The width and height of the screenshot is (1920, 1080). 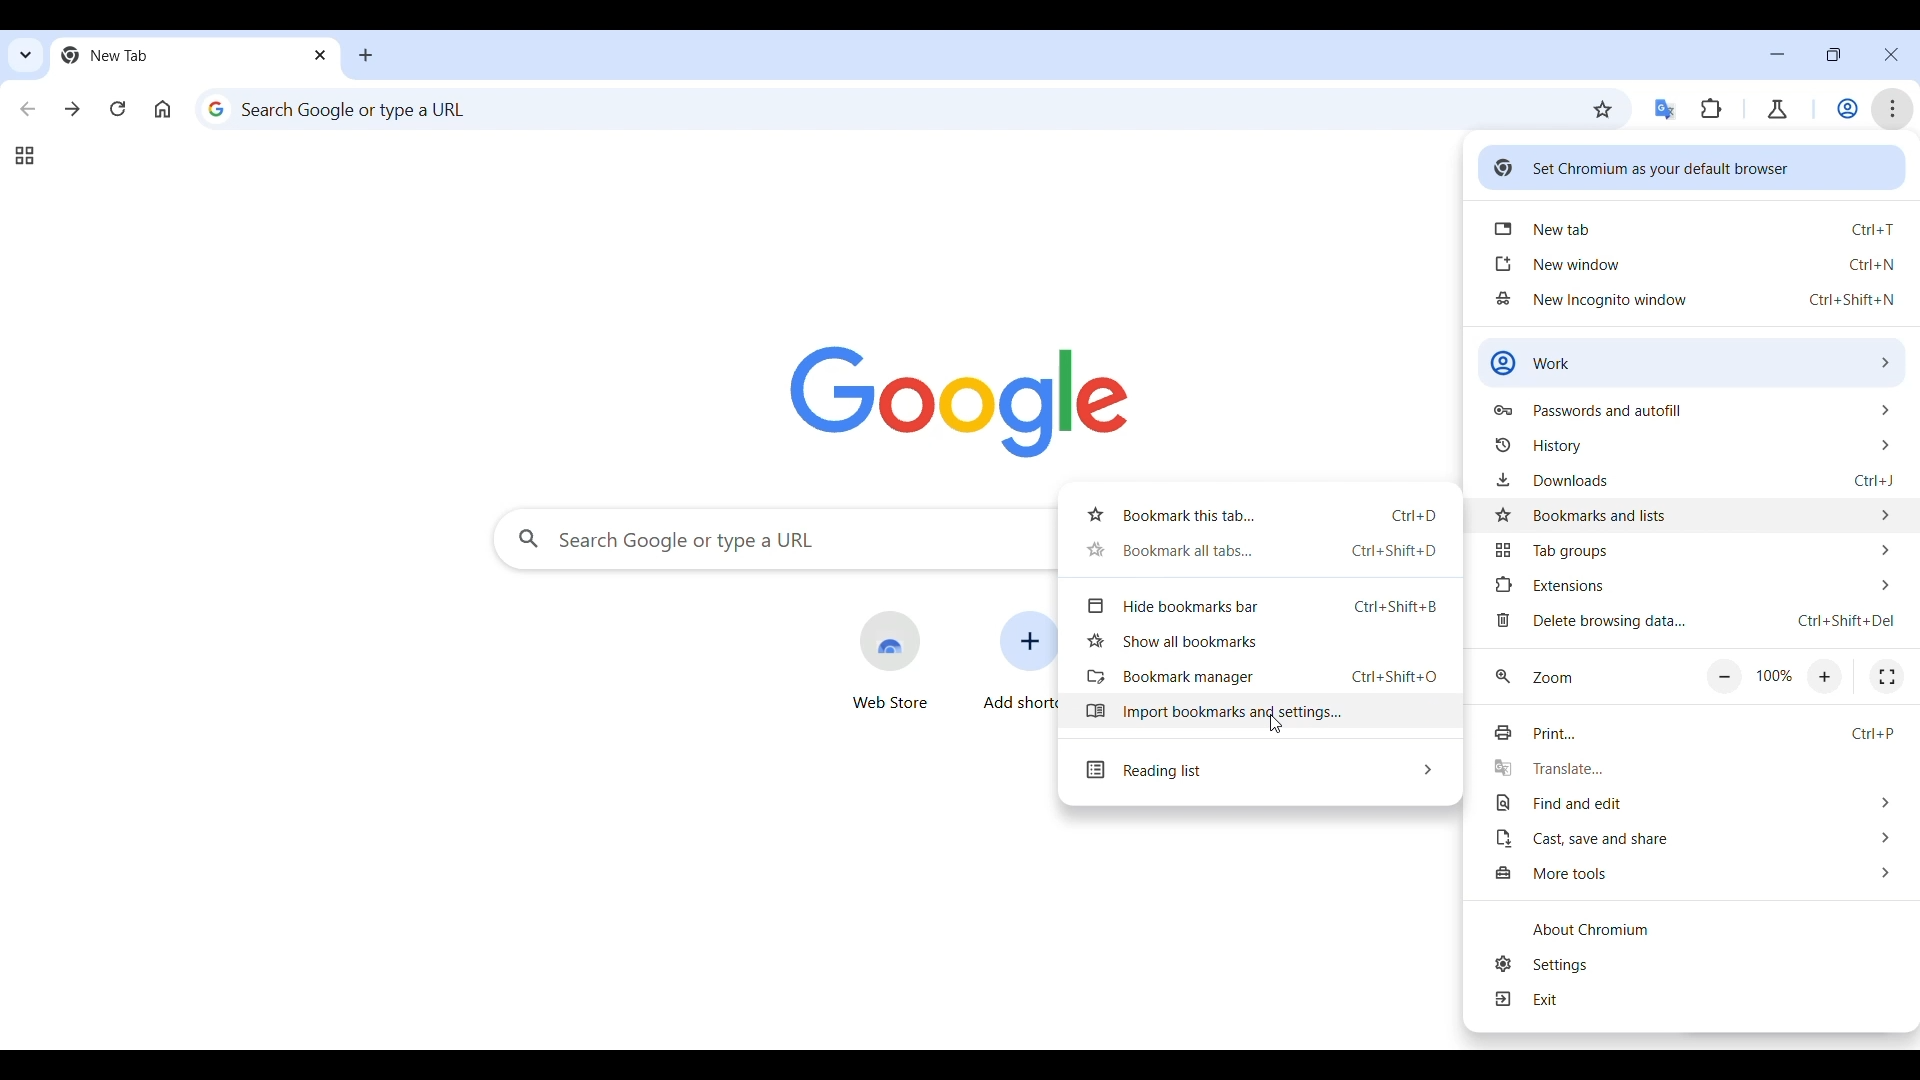 What do you see at coordinates (1691, 769) in the screenshot?
I see `Translate` at bounding box center [1691, 769].